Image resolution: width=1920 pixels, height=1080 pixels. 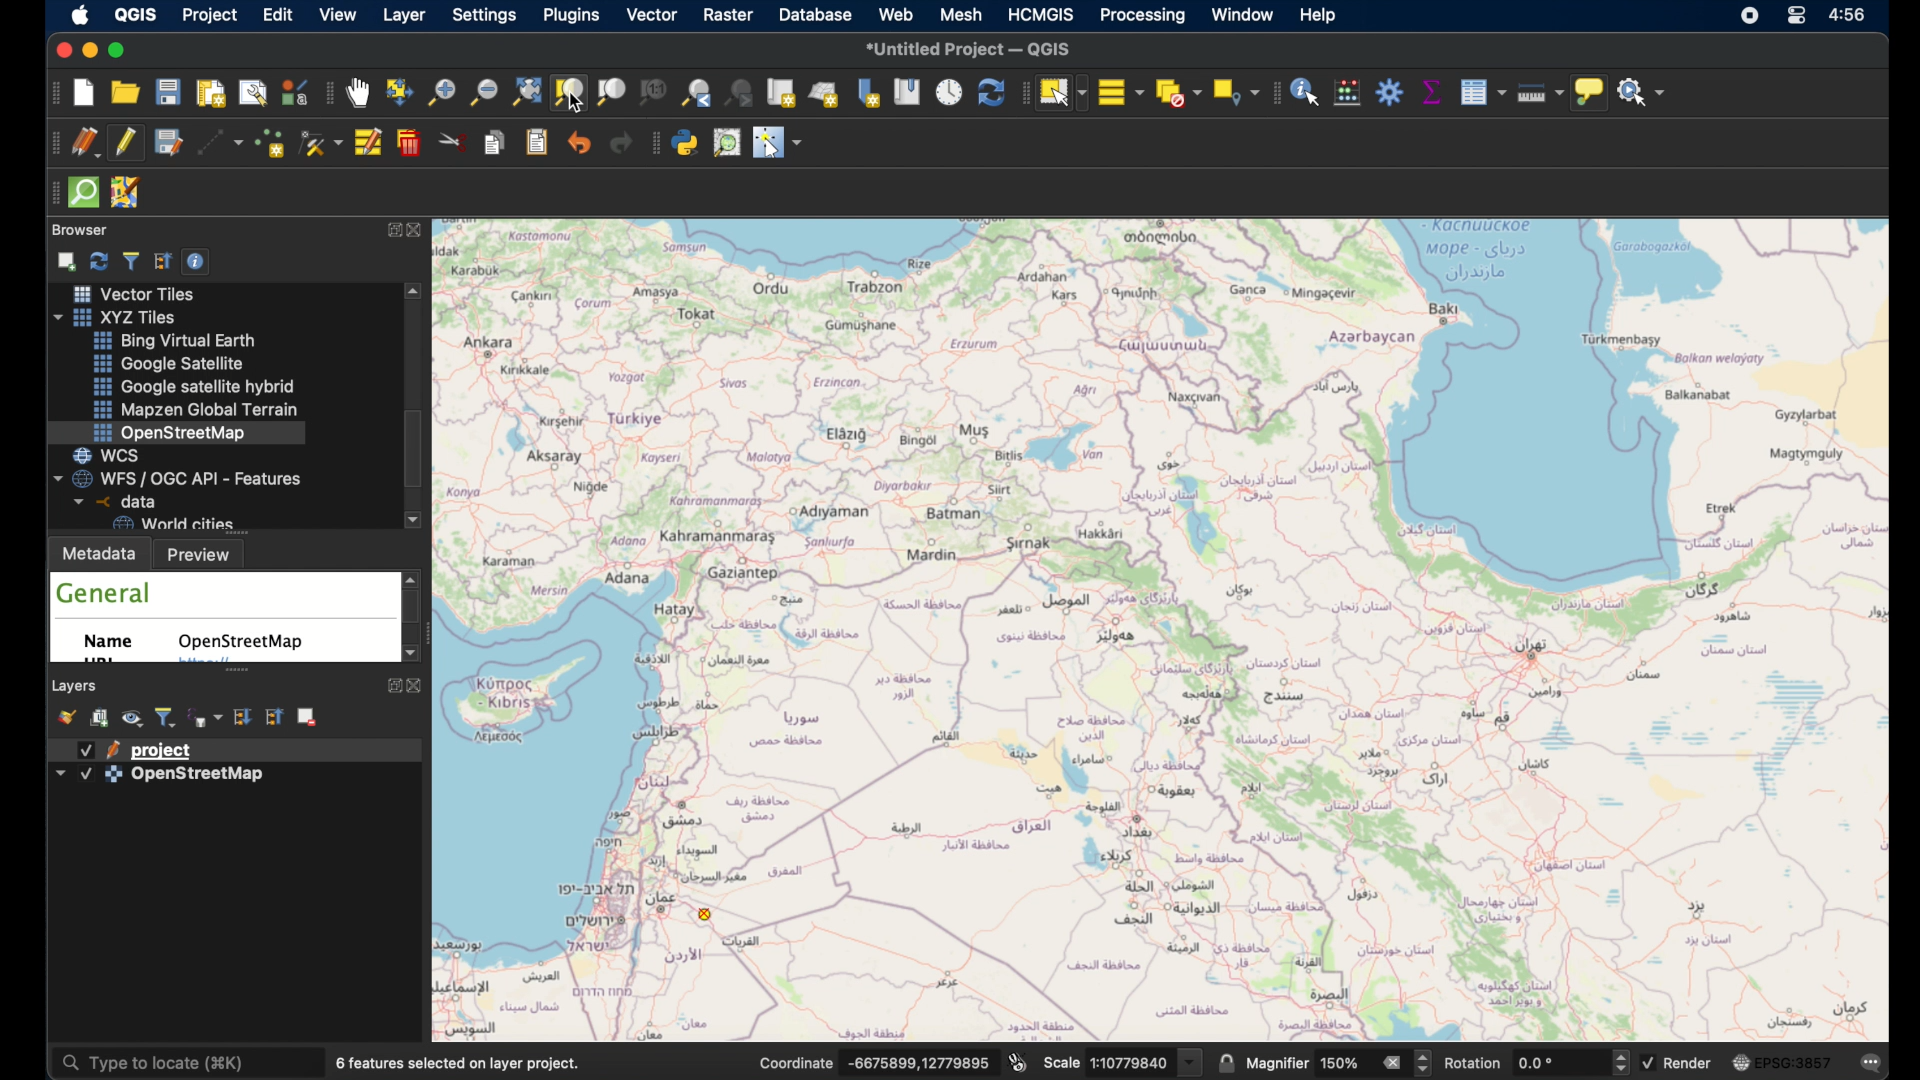 I want to click on pan tool, so click(x=358, y=93).